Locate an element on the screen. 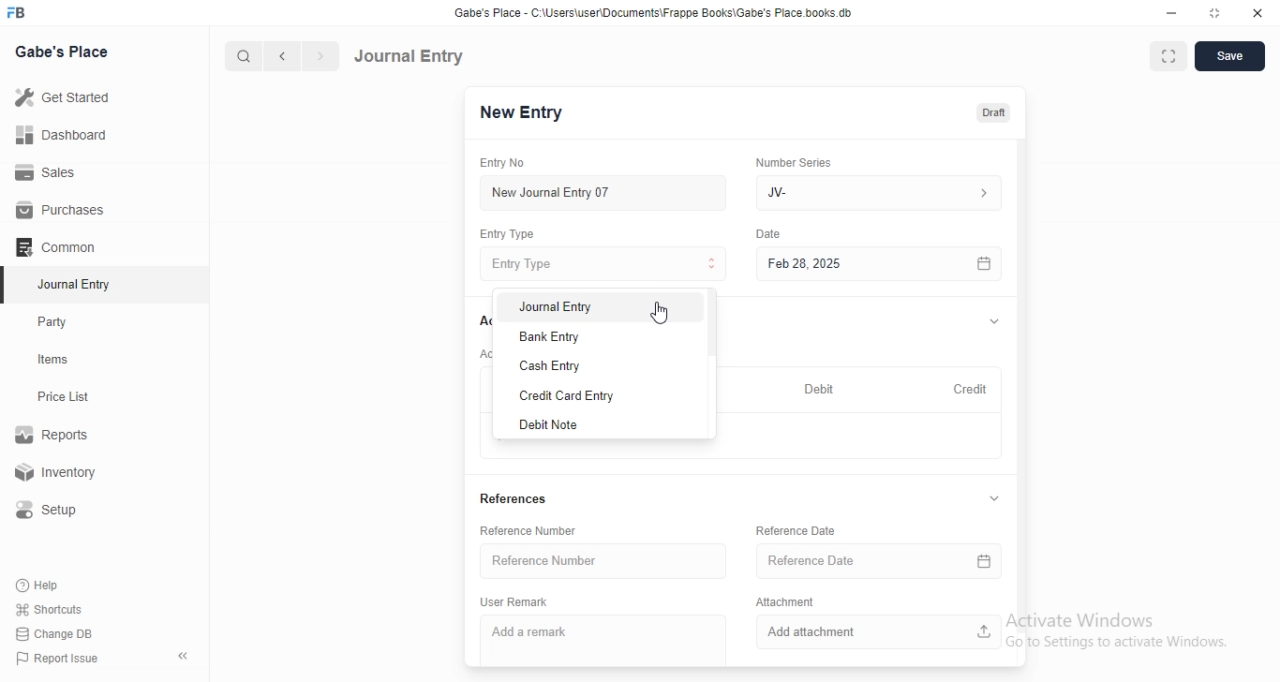 The image size is (1280, 682). backward is located at coordinates (281, 56).